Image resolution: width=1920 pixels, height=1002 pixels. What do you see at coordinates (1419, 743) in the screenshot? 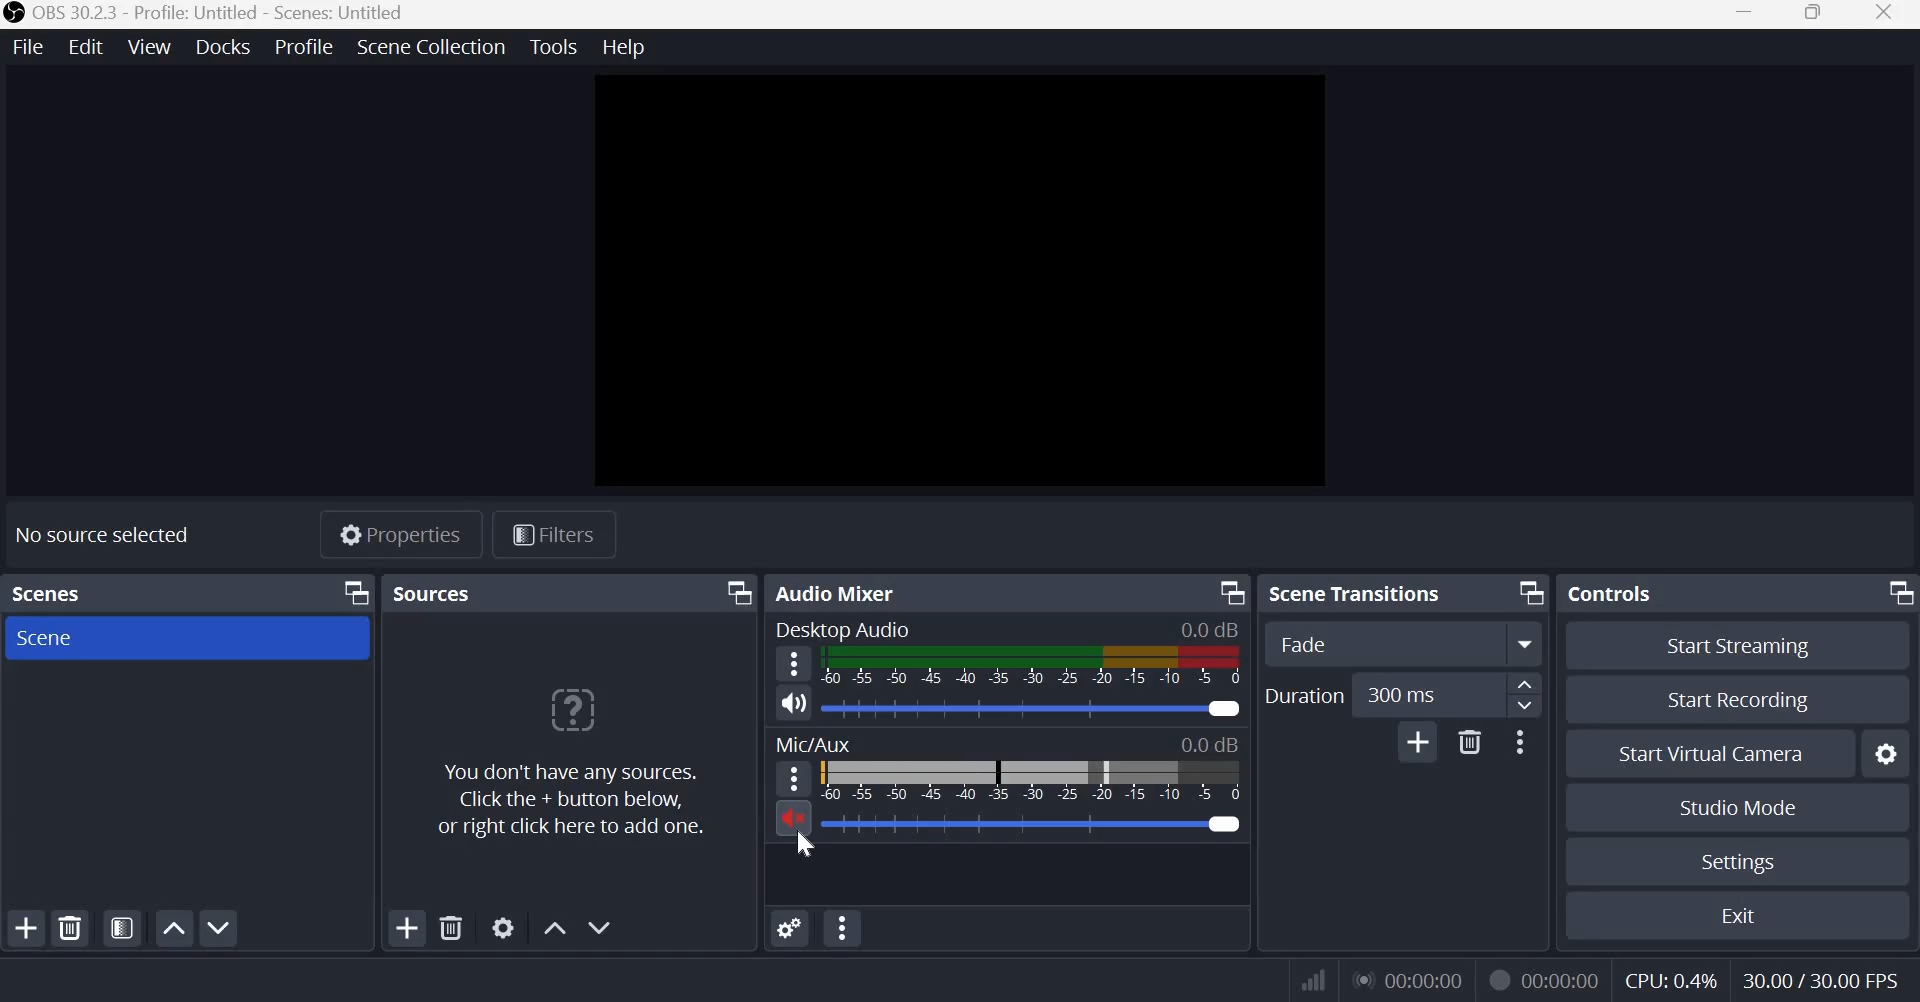
I see `Add Transition` at bounding box center [1419, 743].